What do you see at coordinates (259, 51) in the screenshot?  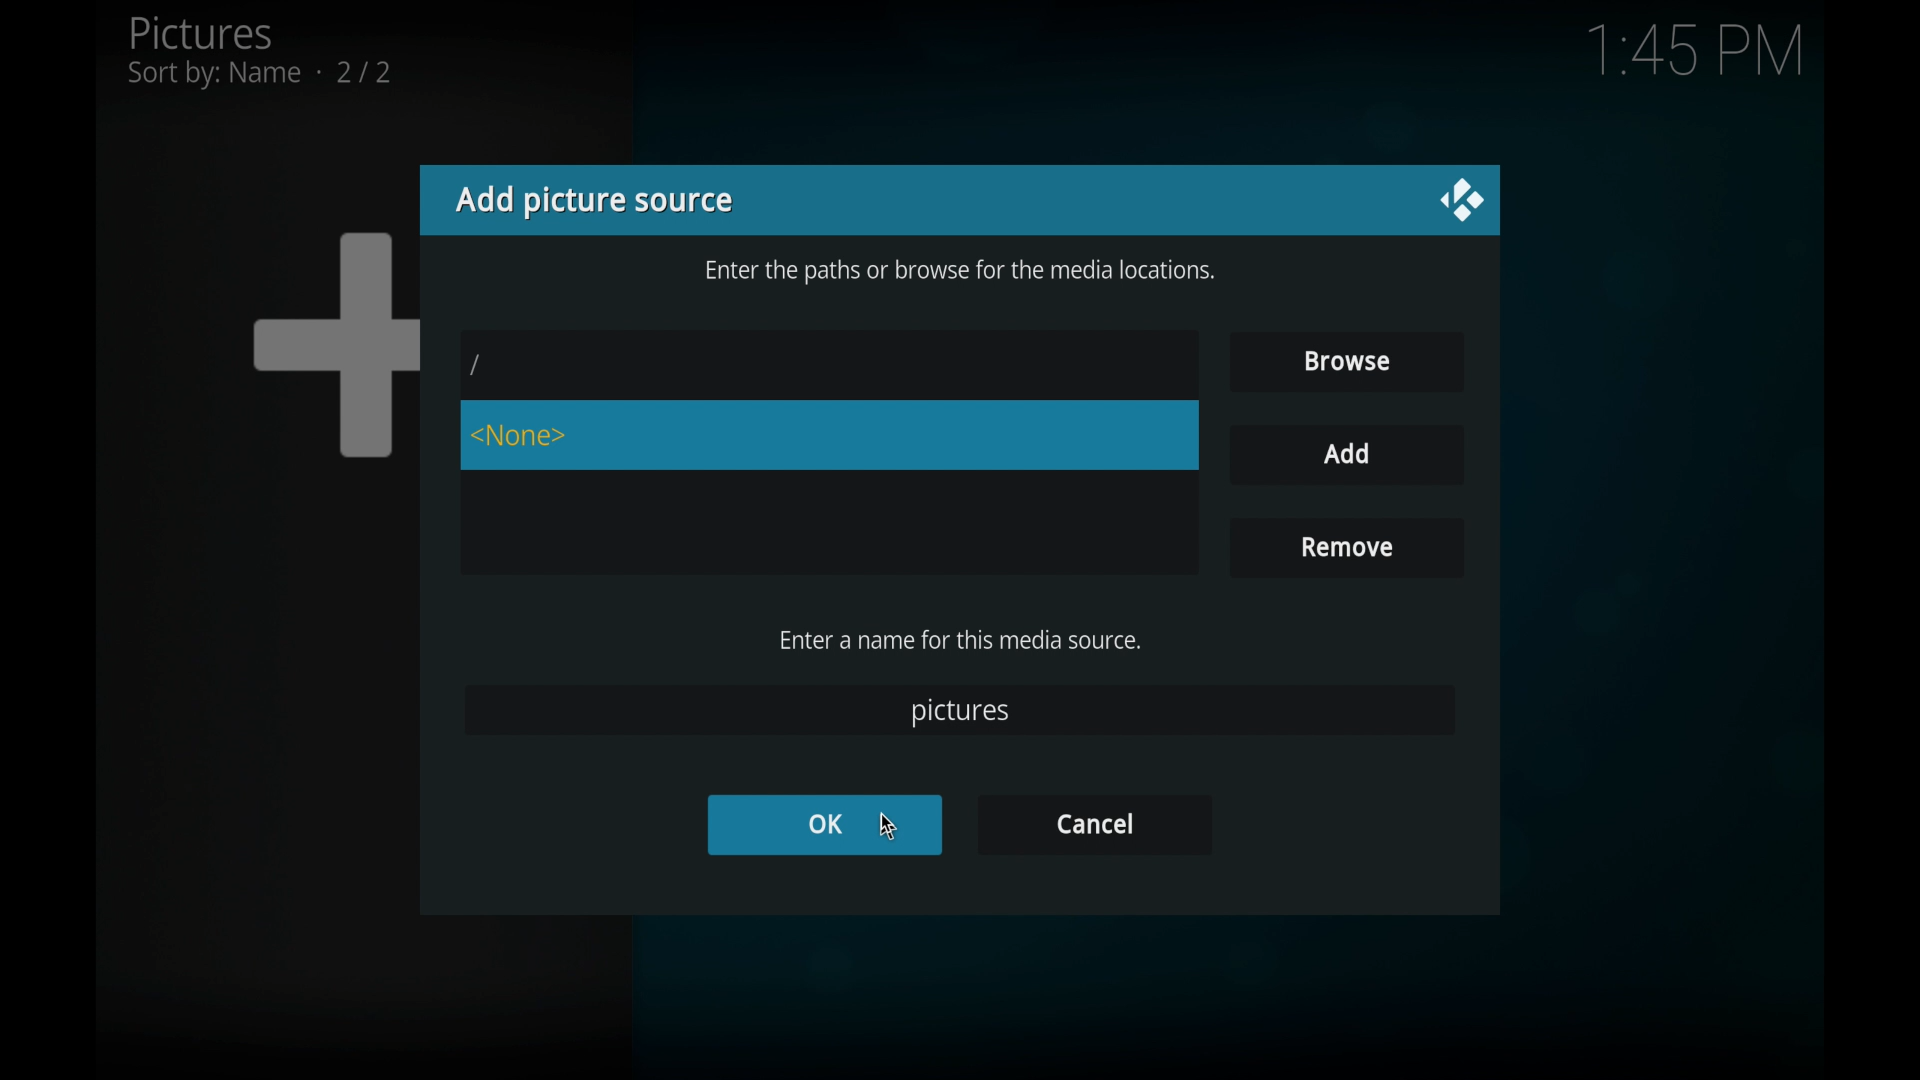 I see `pictures` at bounding box center [259, 51].